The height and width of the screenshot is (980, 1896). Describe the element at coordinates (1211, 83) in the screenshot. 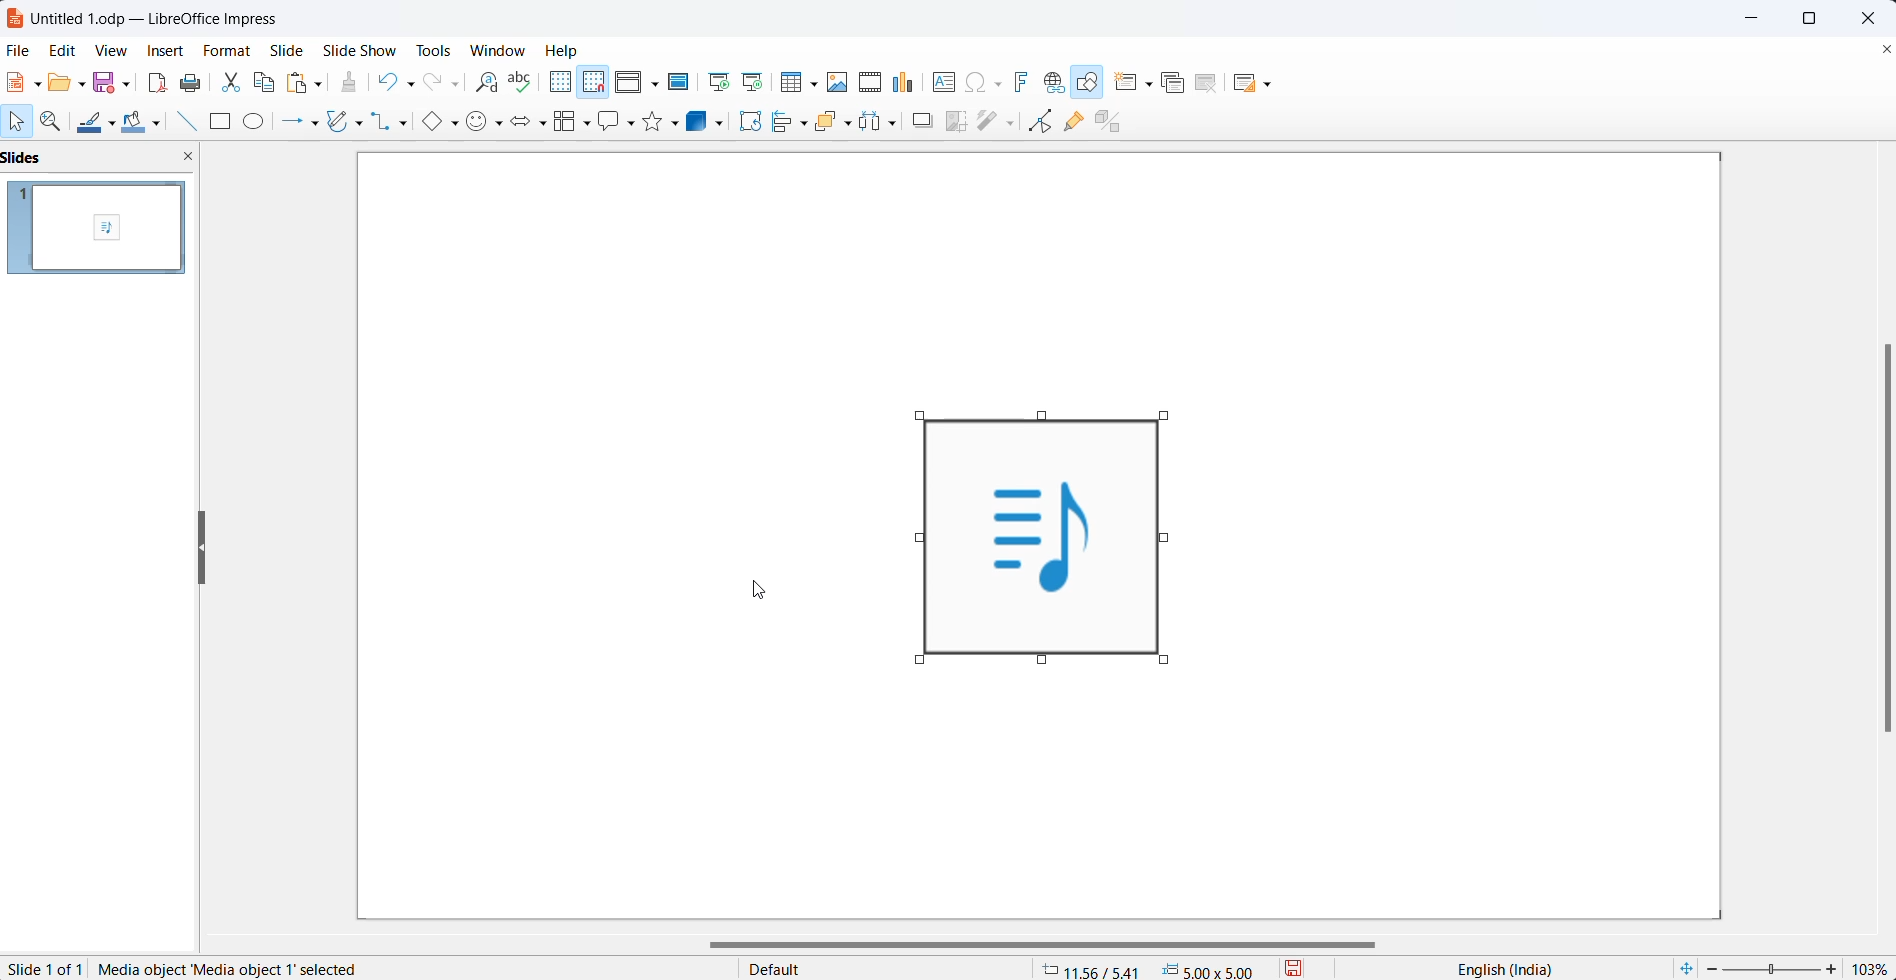

I see `delete slide` at that location.